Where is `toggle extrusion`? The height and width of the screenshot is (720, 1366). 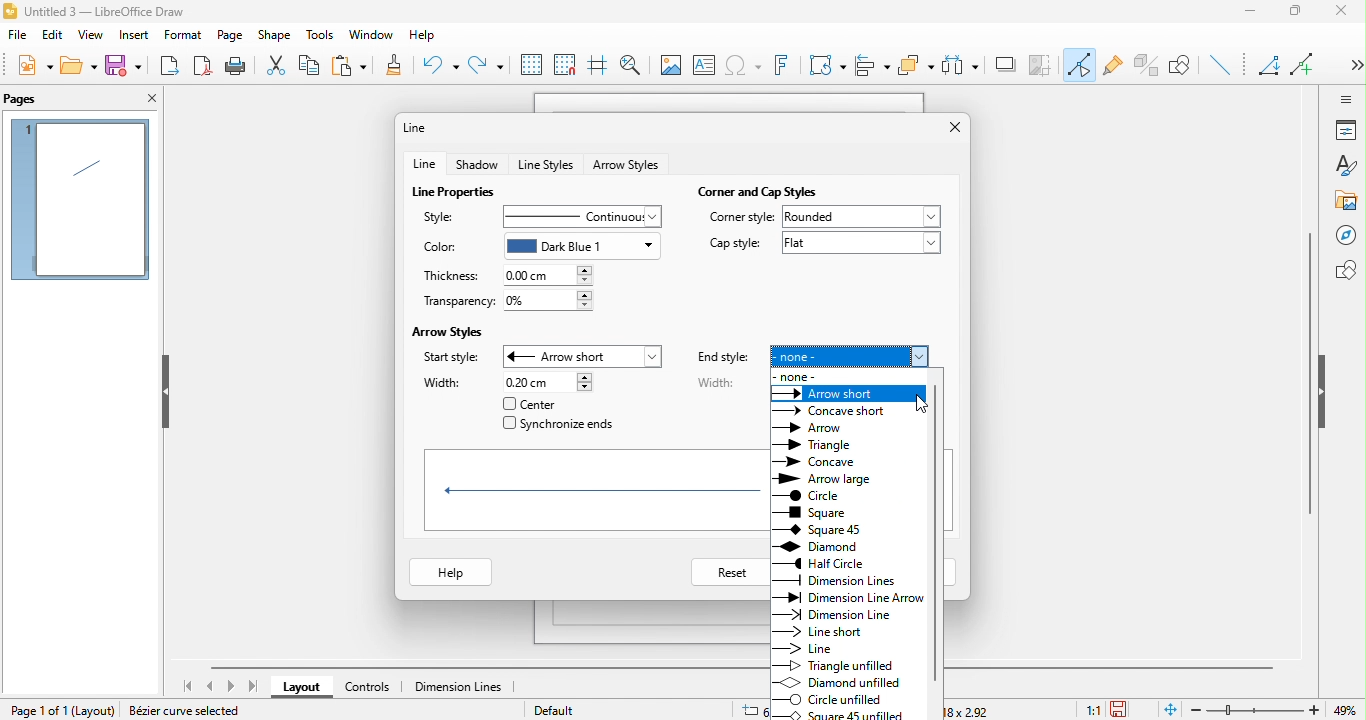
toggle extrusion is located at coordinates (1147, 64).